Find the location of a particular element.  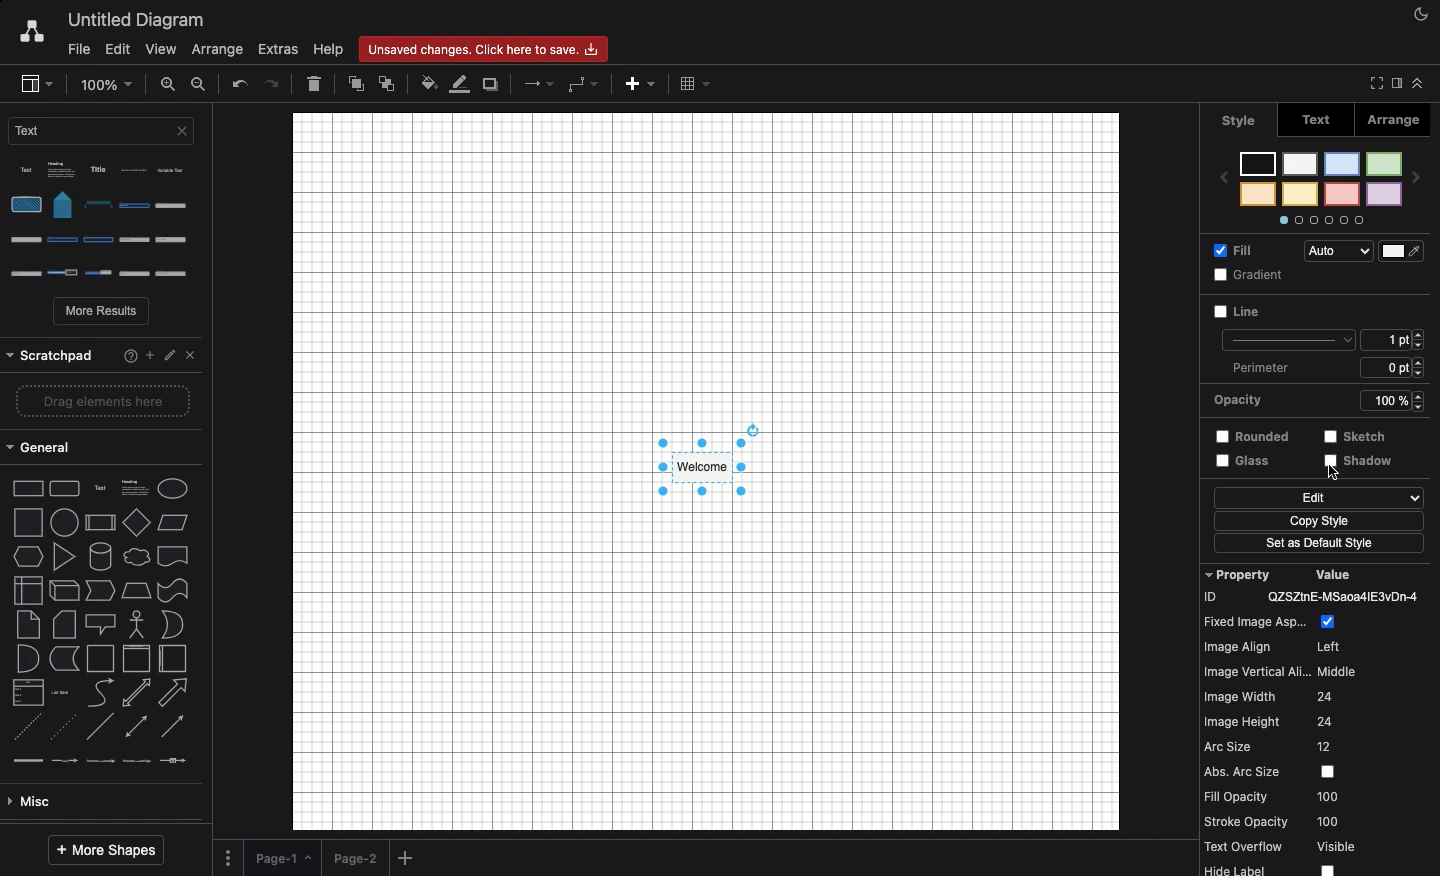

Help is located at coordinates (328, 50).